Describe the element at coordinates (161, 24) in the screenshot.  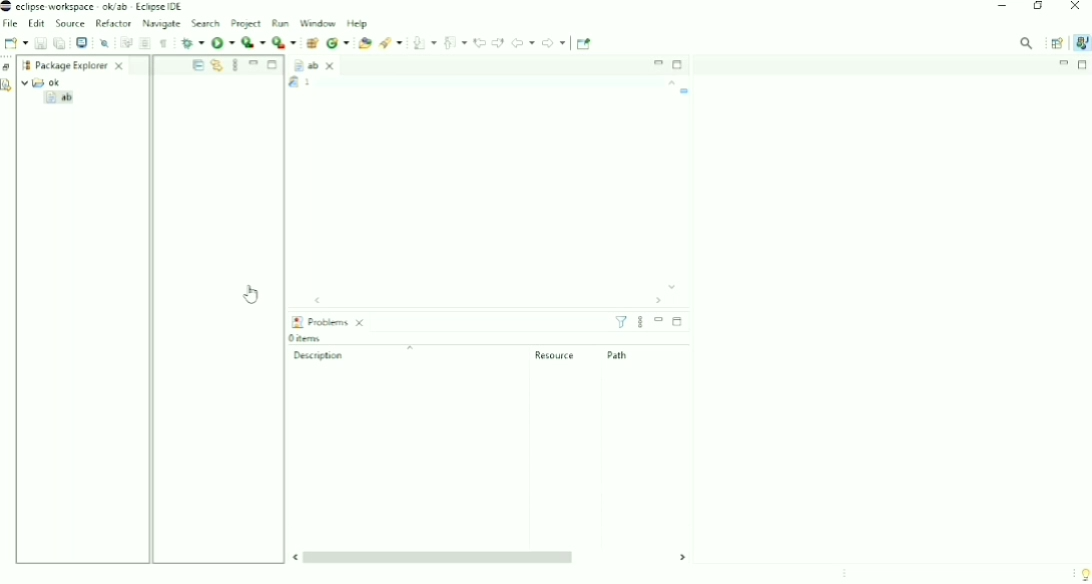
I see `Navigate` at that location.